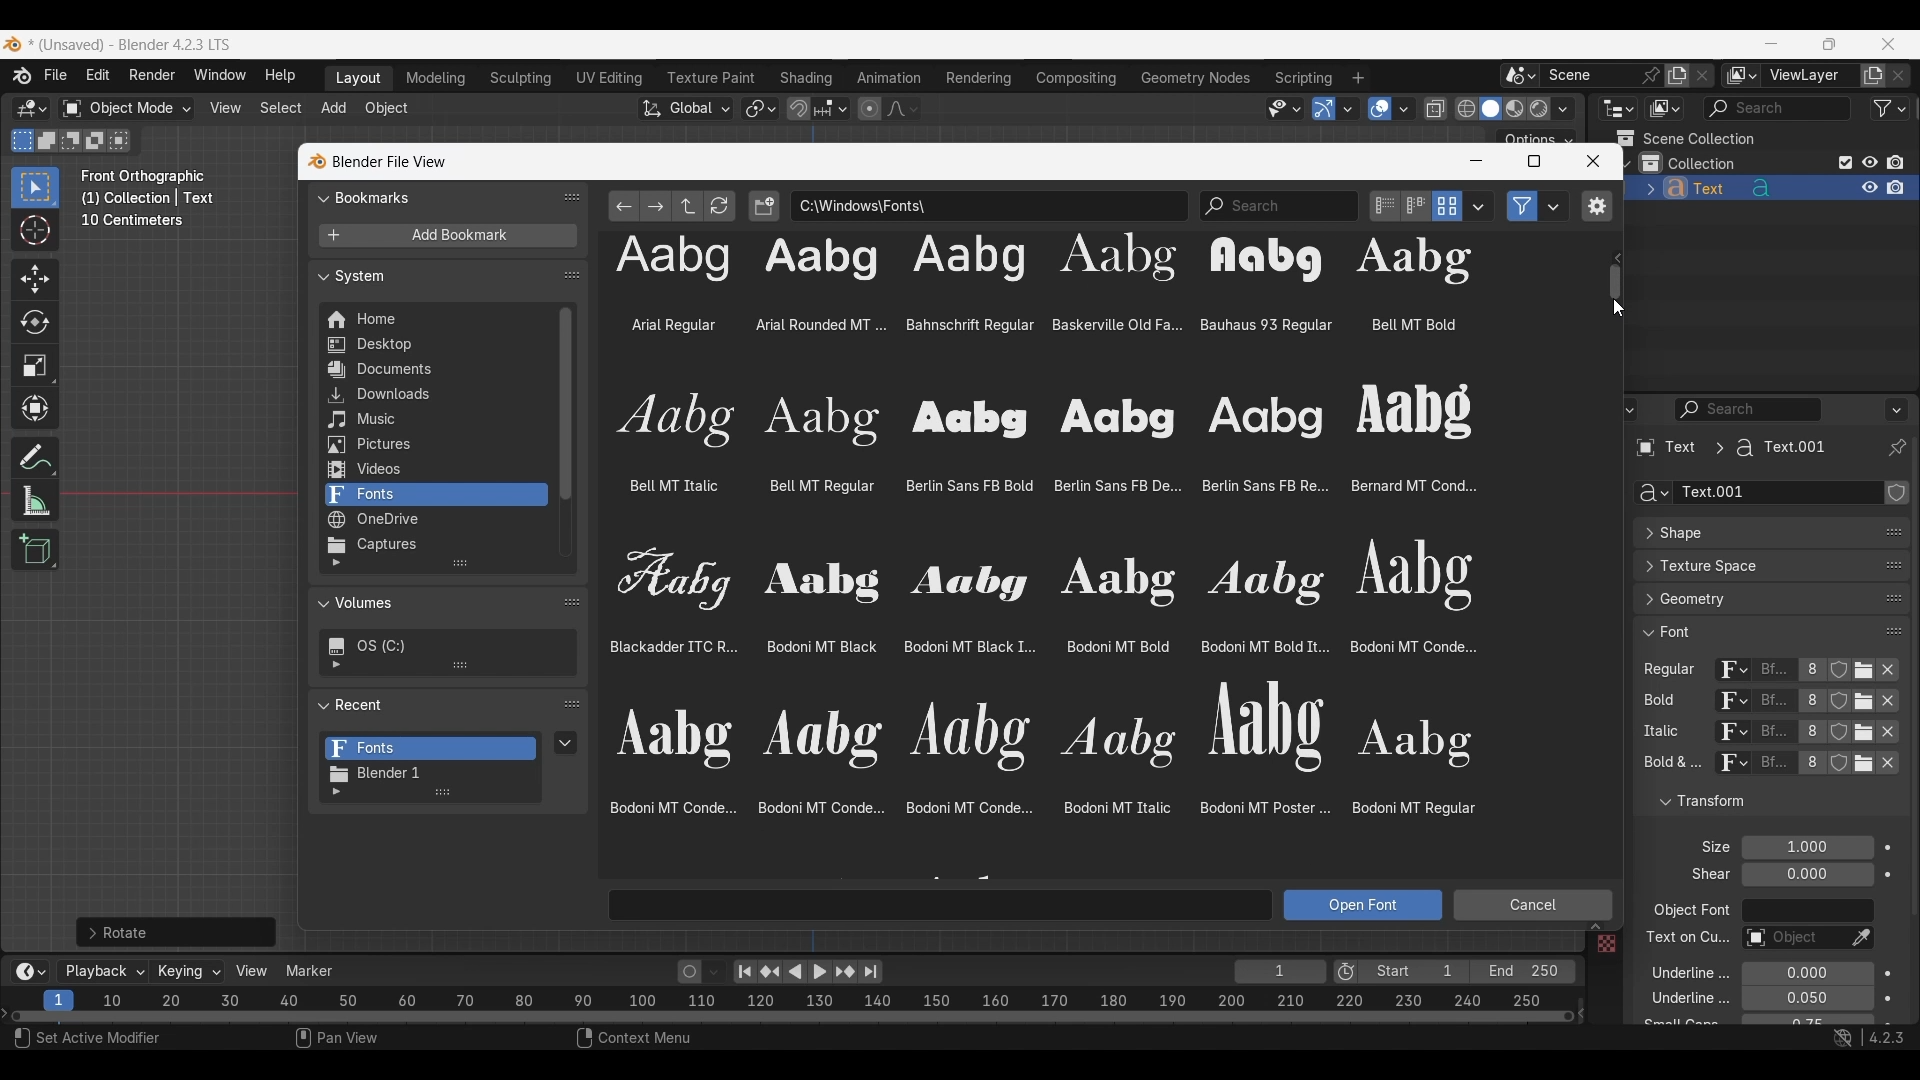 This screenshot has height=1080, width=1920. What do you see at coordinates (611, 78) in the screenshot?
I see `UV Editing workspace` at bounding box center [611, 78].